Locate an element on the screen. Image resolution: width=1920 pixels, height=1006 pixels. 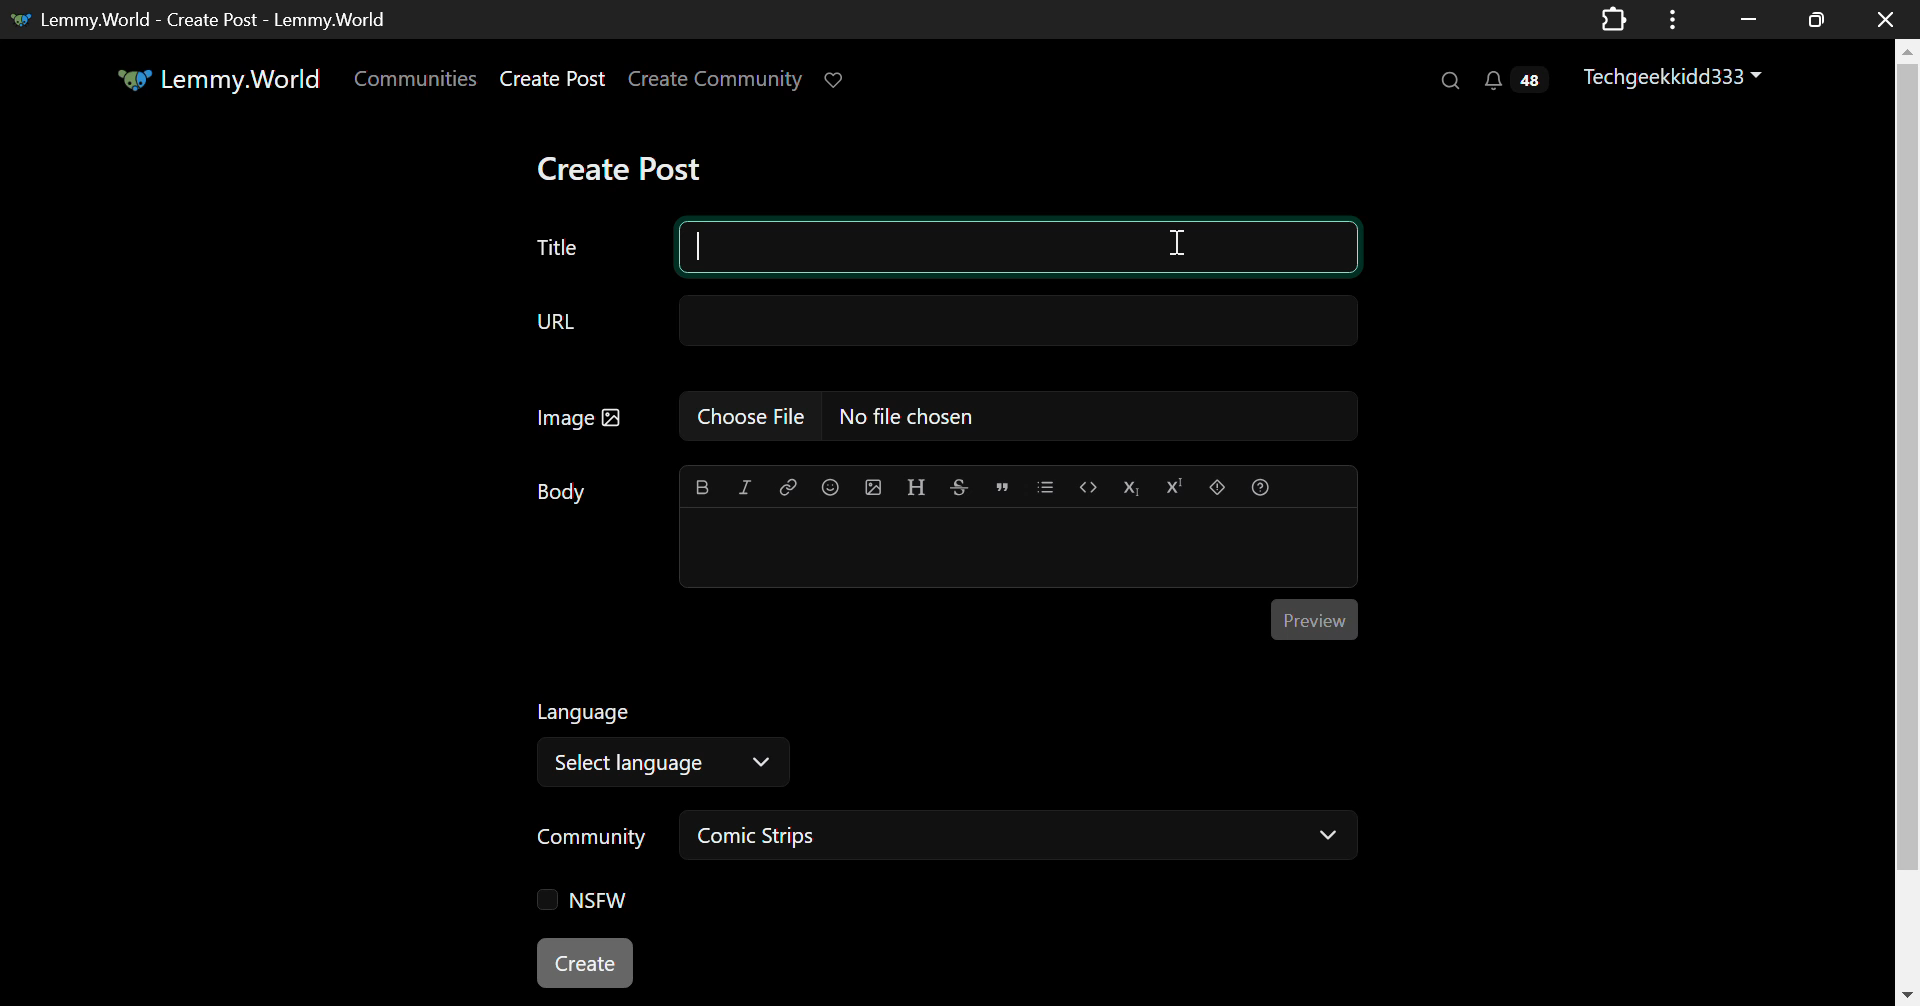
Search  is located at coordinates (1449, 80).